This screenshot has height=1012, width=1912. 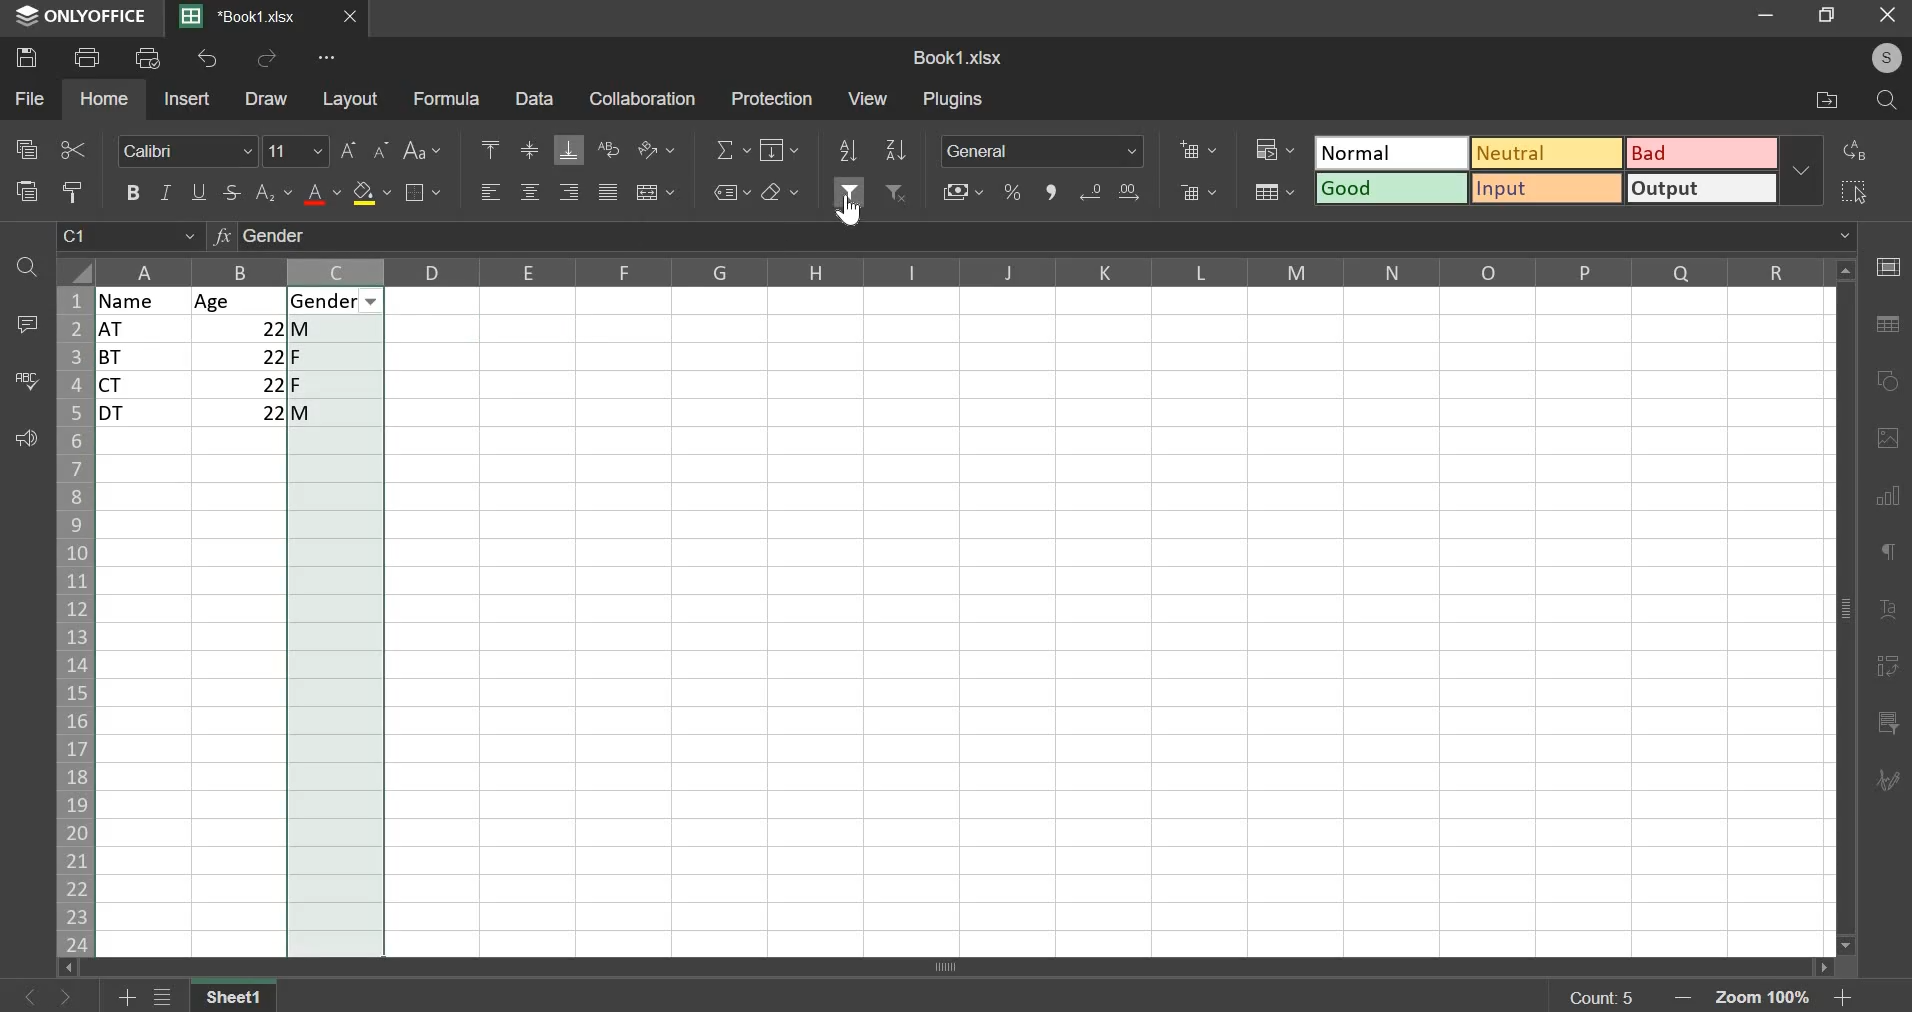 I want to click on view, so click(x=868, y=97).